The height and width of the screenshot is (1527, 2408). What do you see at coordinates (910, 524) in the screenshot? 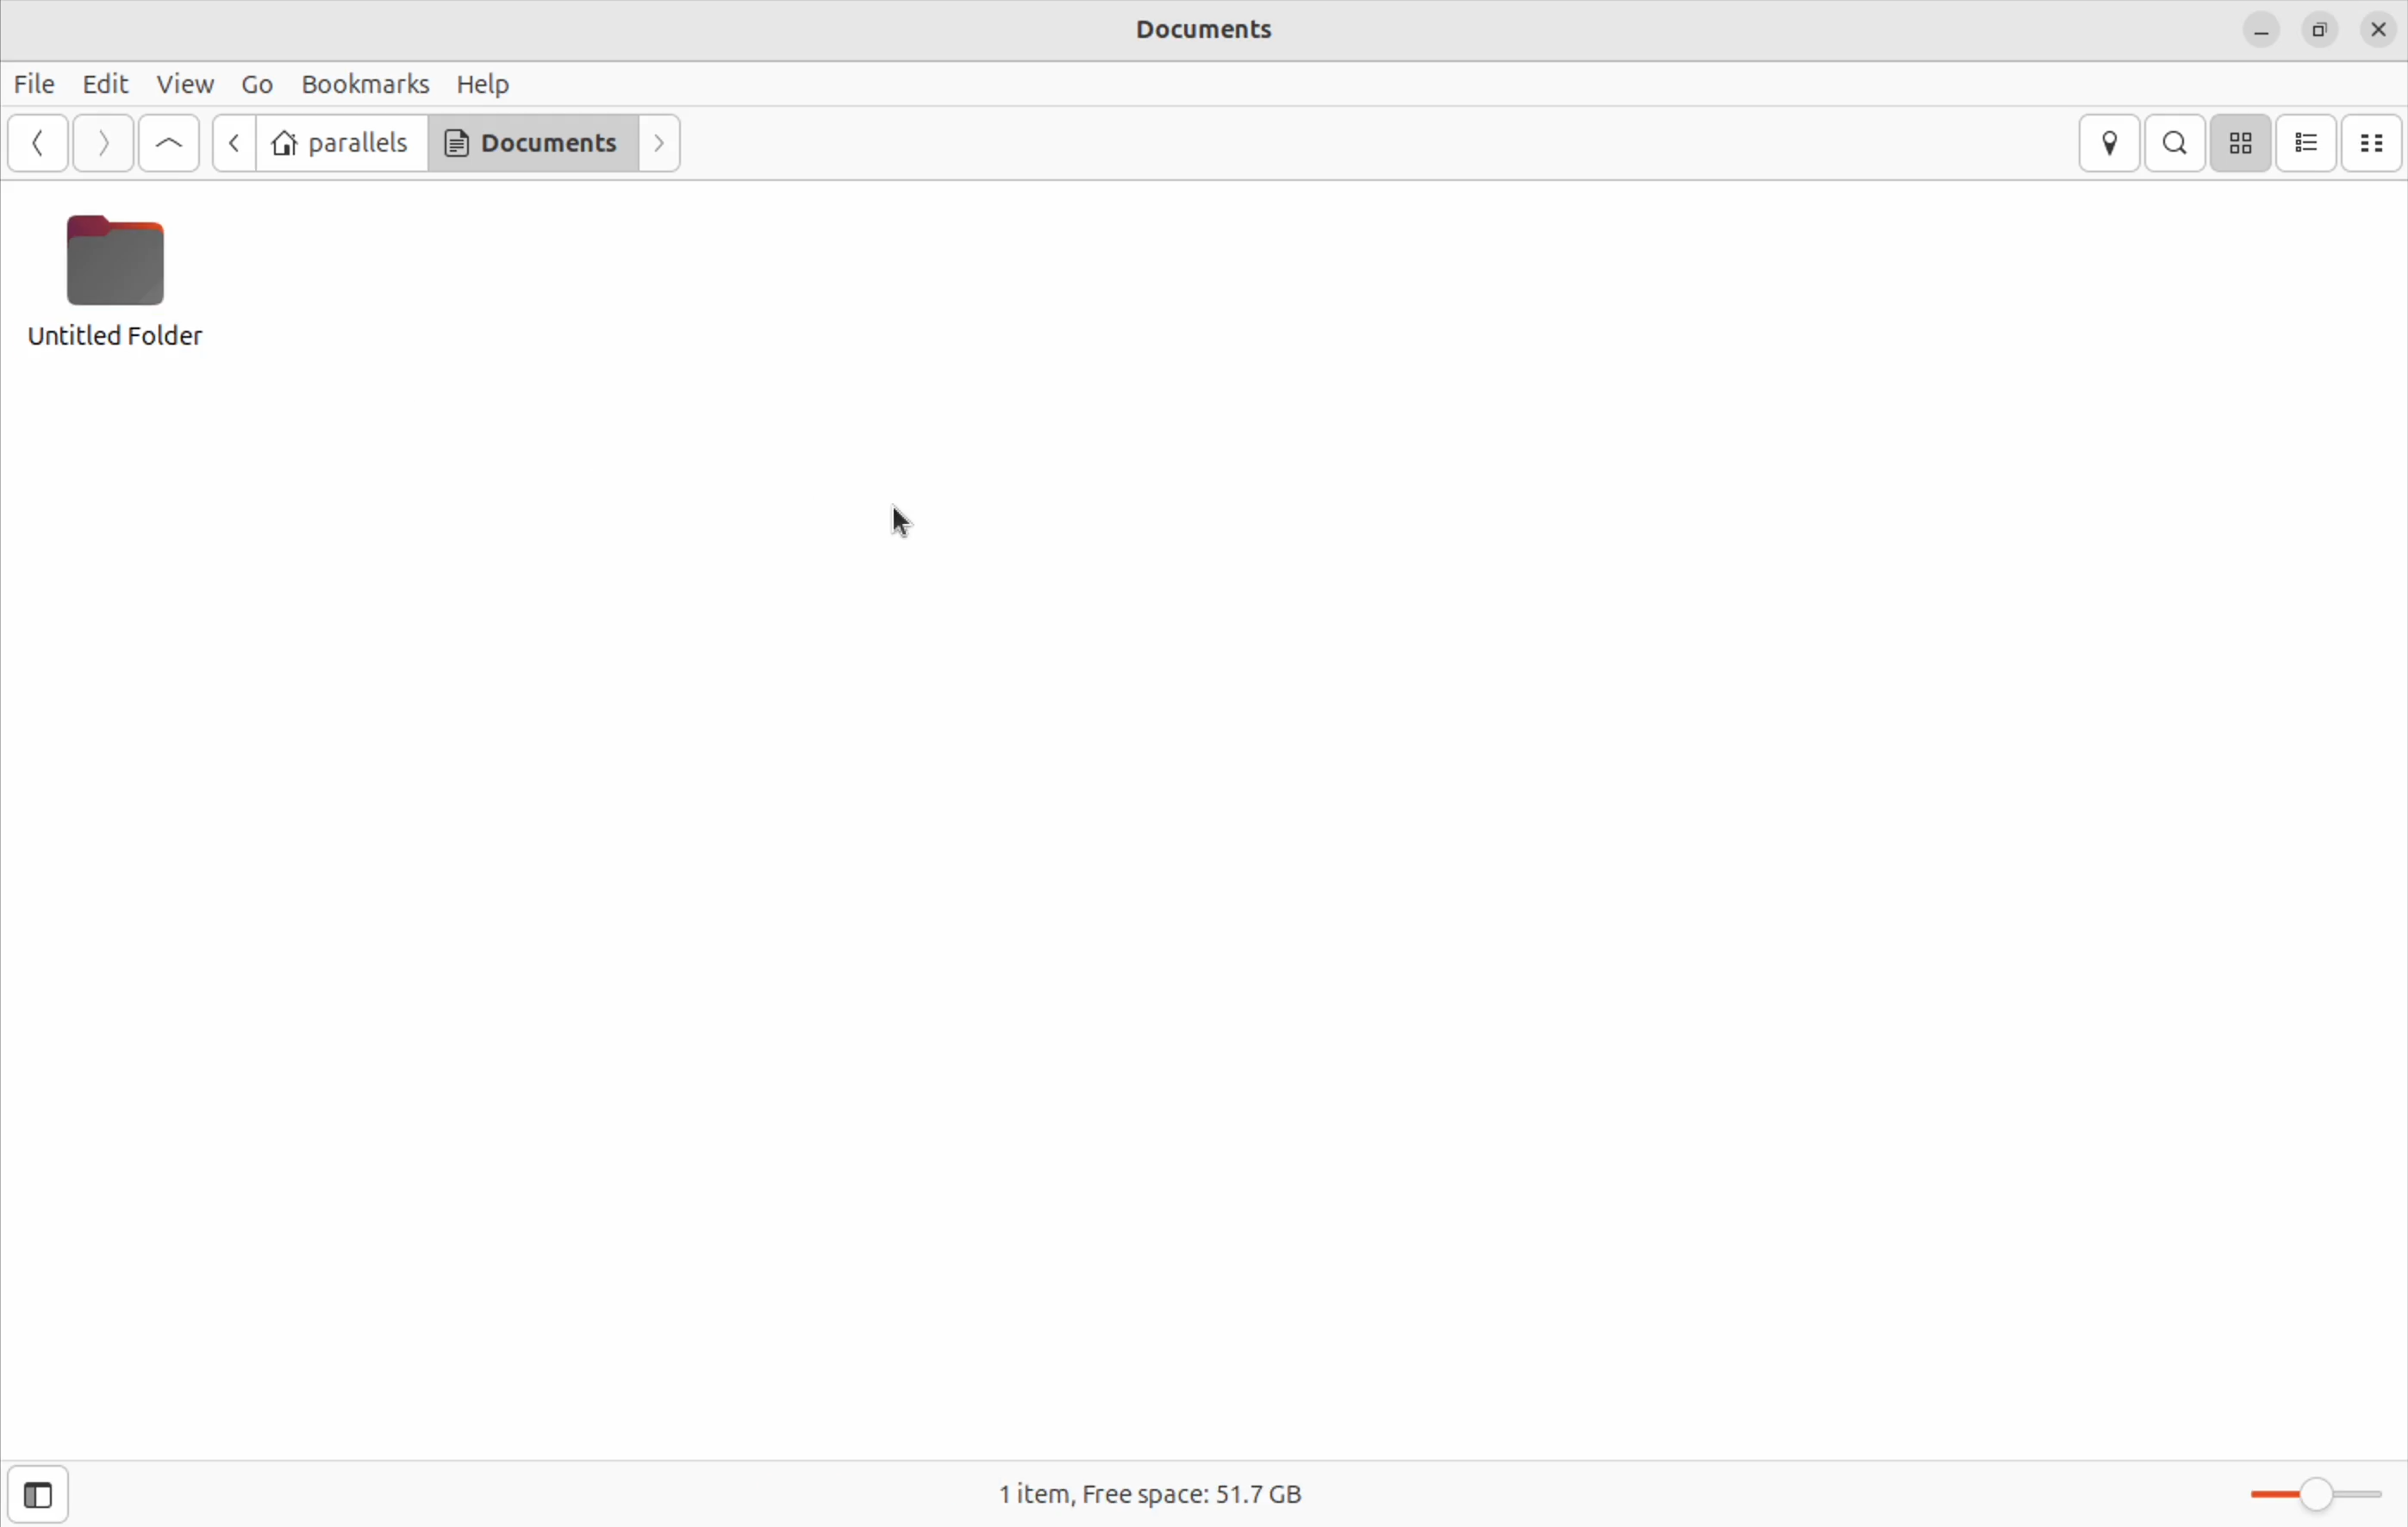
I see `Cursor` at bounding box center [910, 524].